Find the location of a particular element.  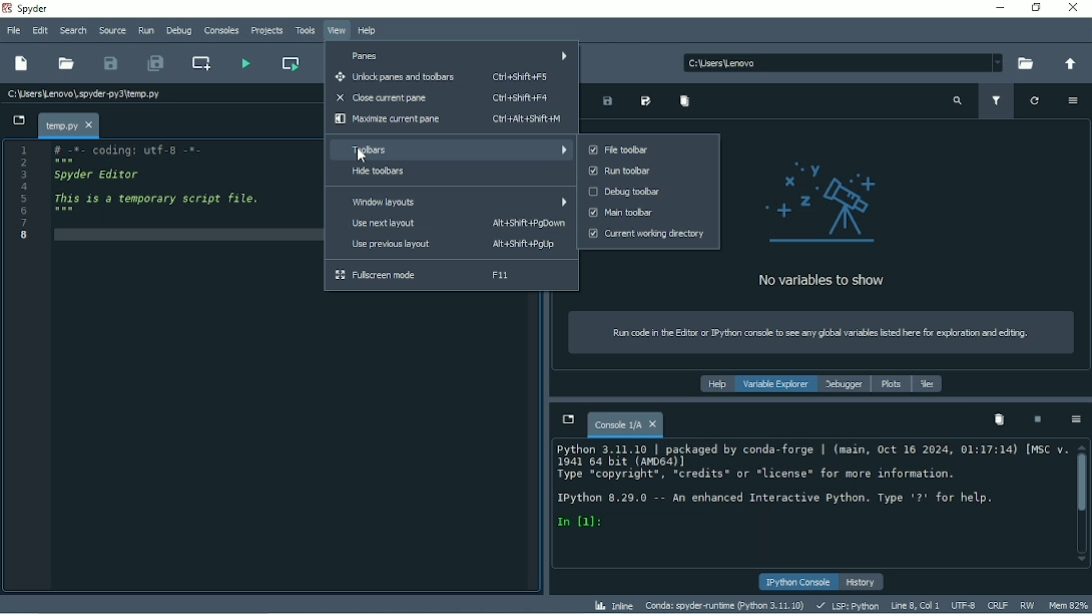

Unlock panes and toolbars is located at coordinates (445, 78).